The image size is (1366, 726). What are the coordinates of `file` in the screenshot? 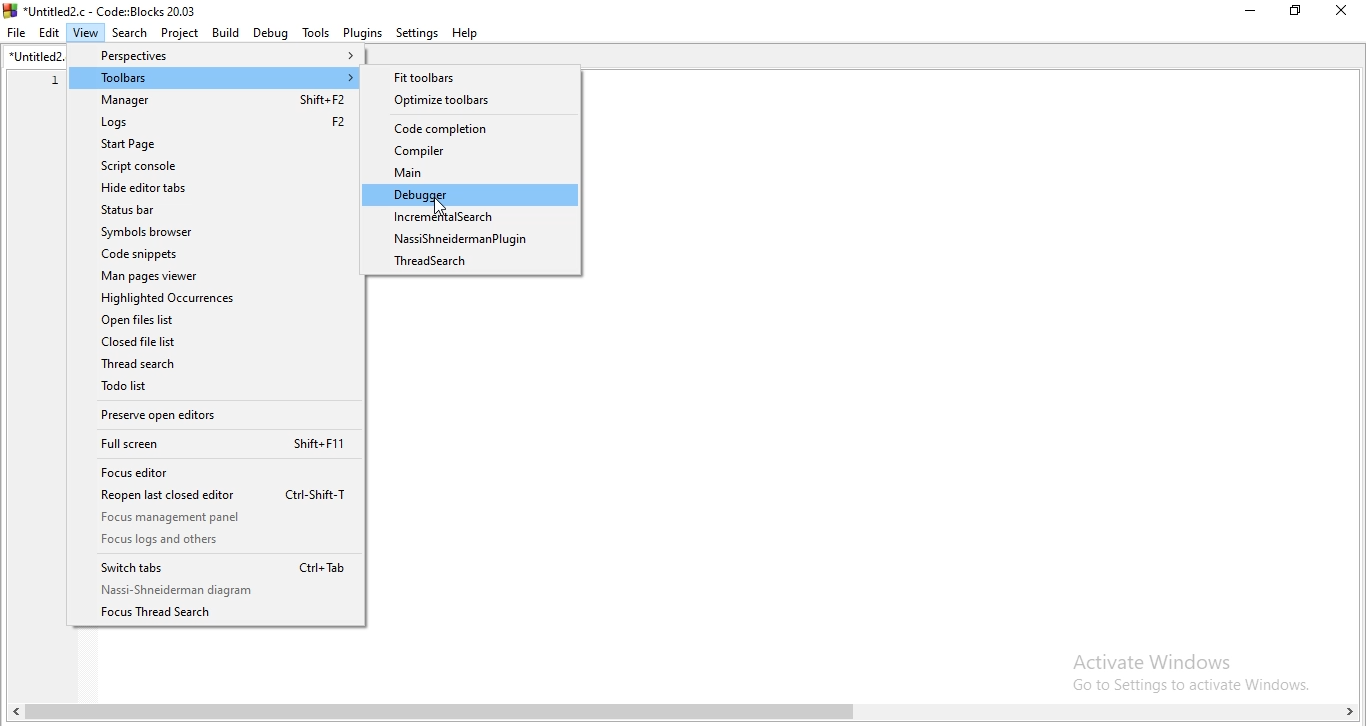 It's located at (16, 34).